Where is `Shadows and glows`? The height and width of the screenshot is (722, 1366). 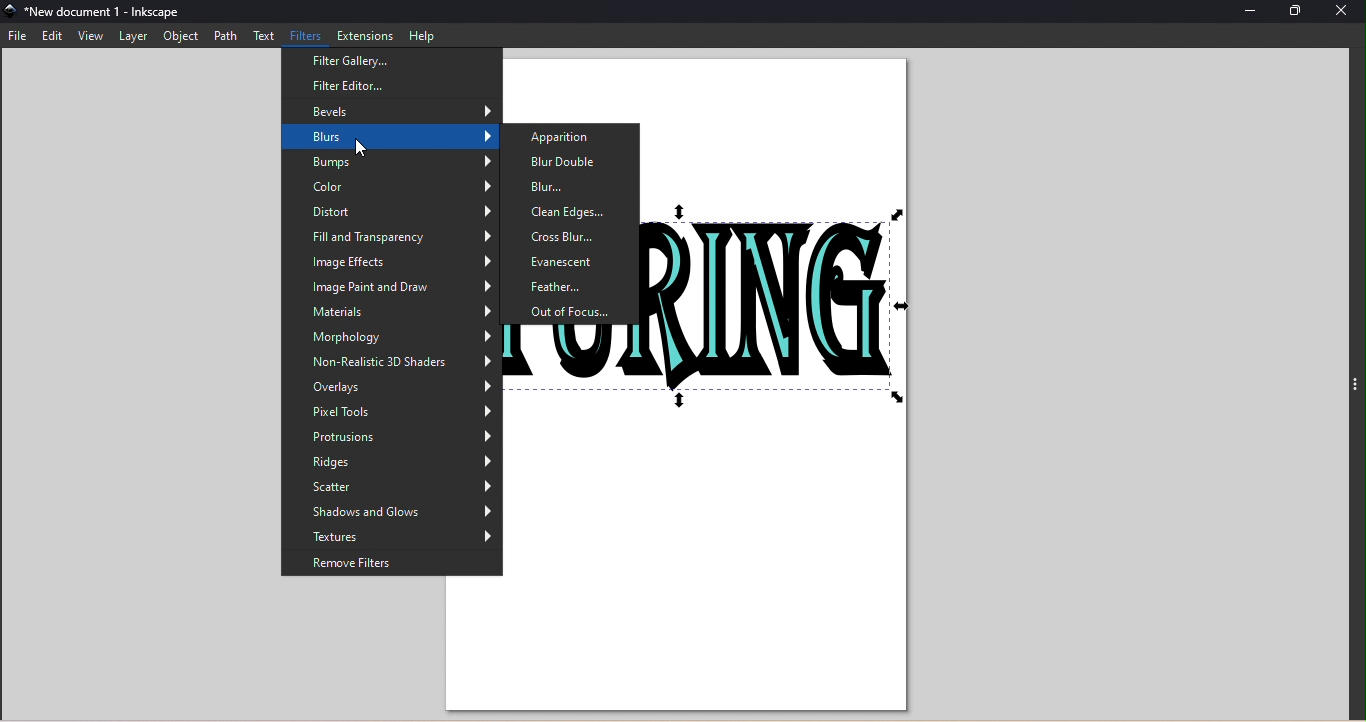
Shadows and glows is located at coordinates (391, 513).